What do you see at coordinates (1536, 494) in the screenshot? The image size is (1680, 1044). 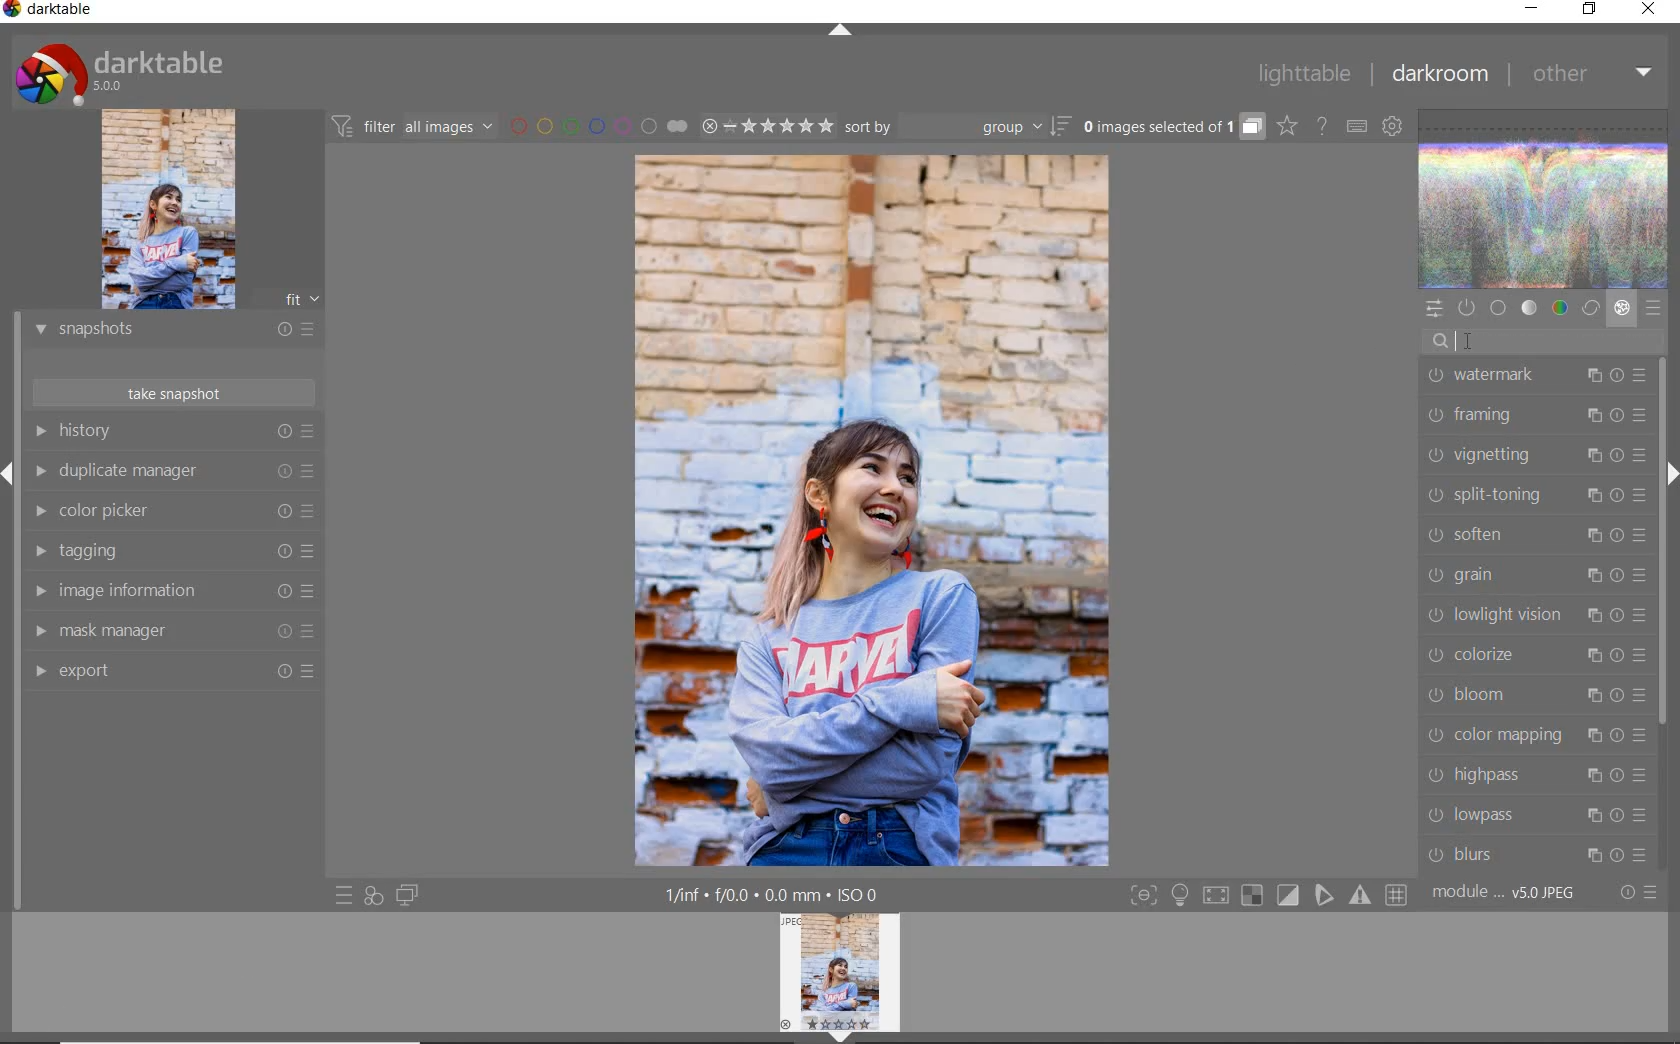 I see `split-toning` at bounding box center [1536, 494].